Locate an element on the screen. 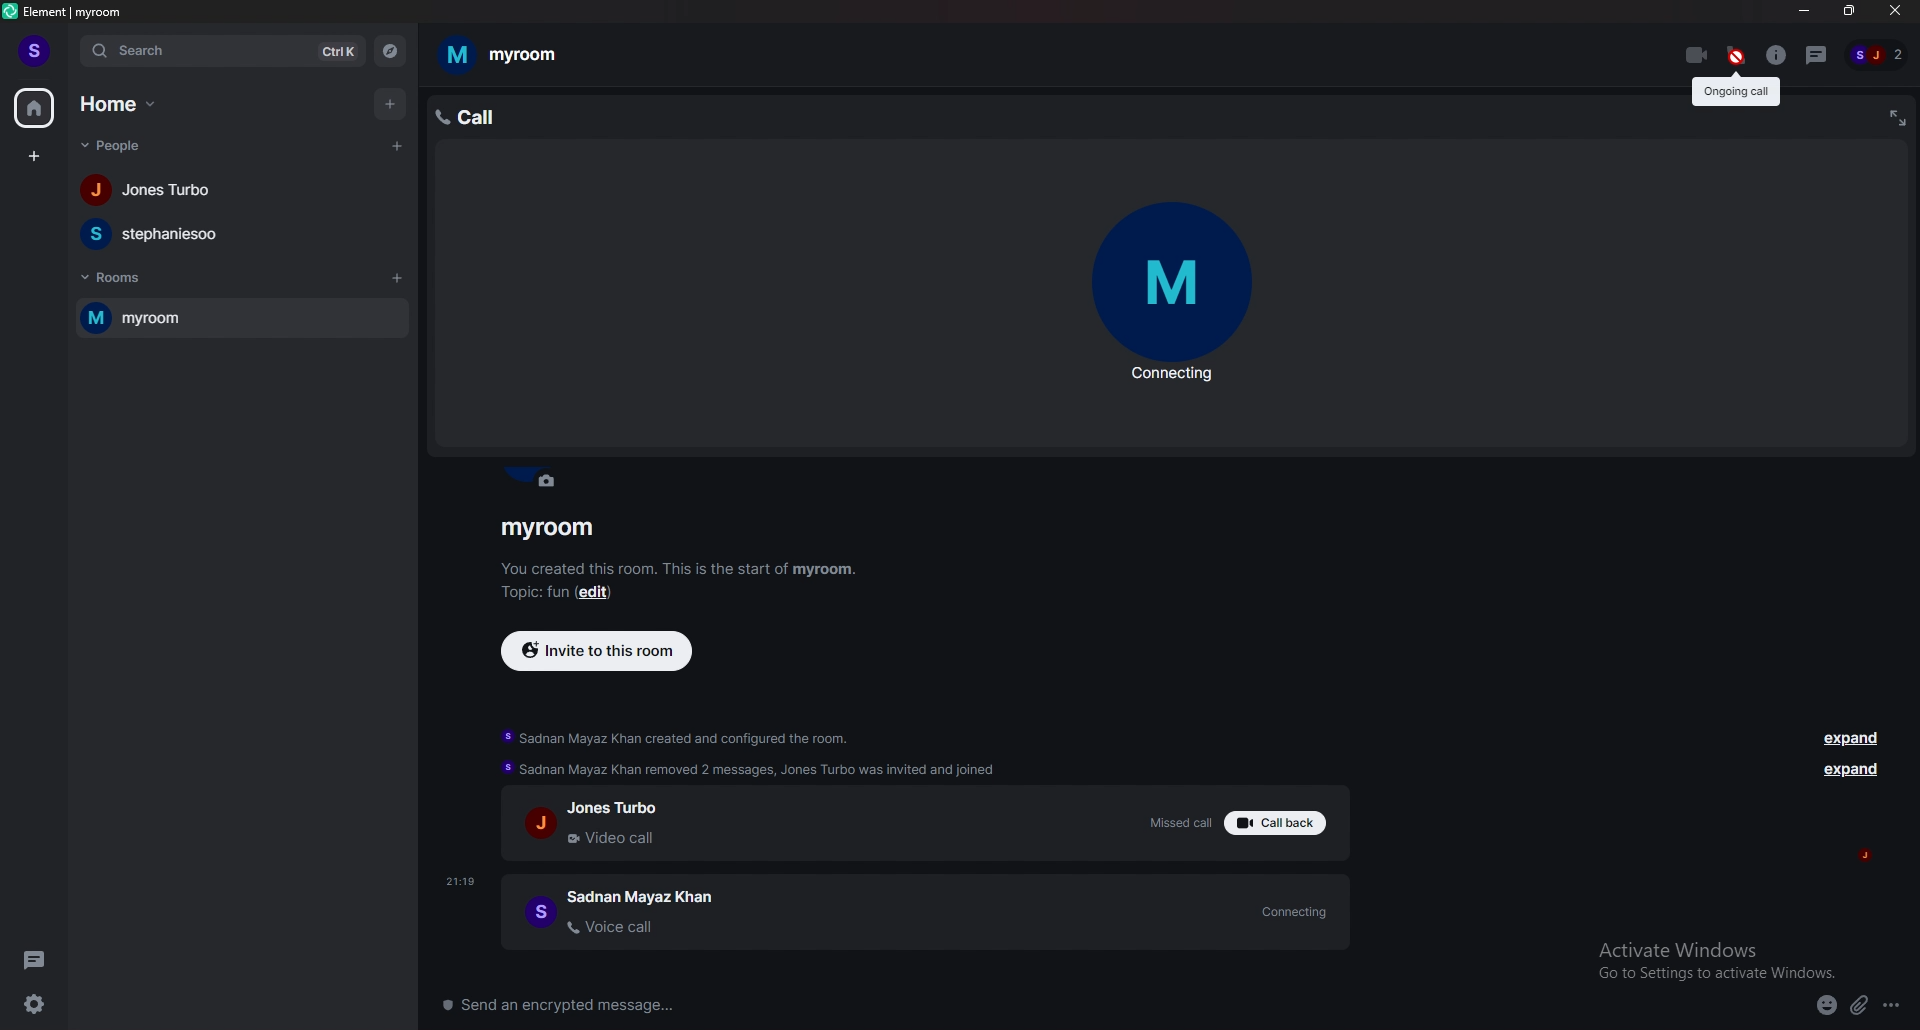 This screenshot has height=1030, width=1920. home is located at coordinates (125, 104).